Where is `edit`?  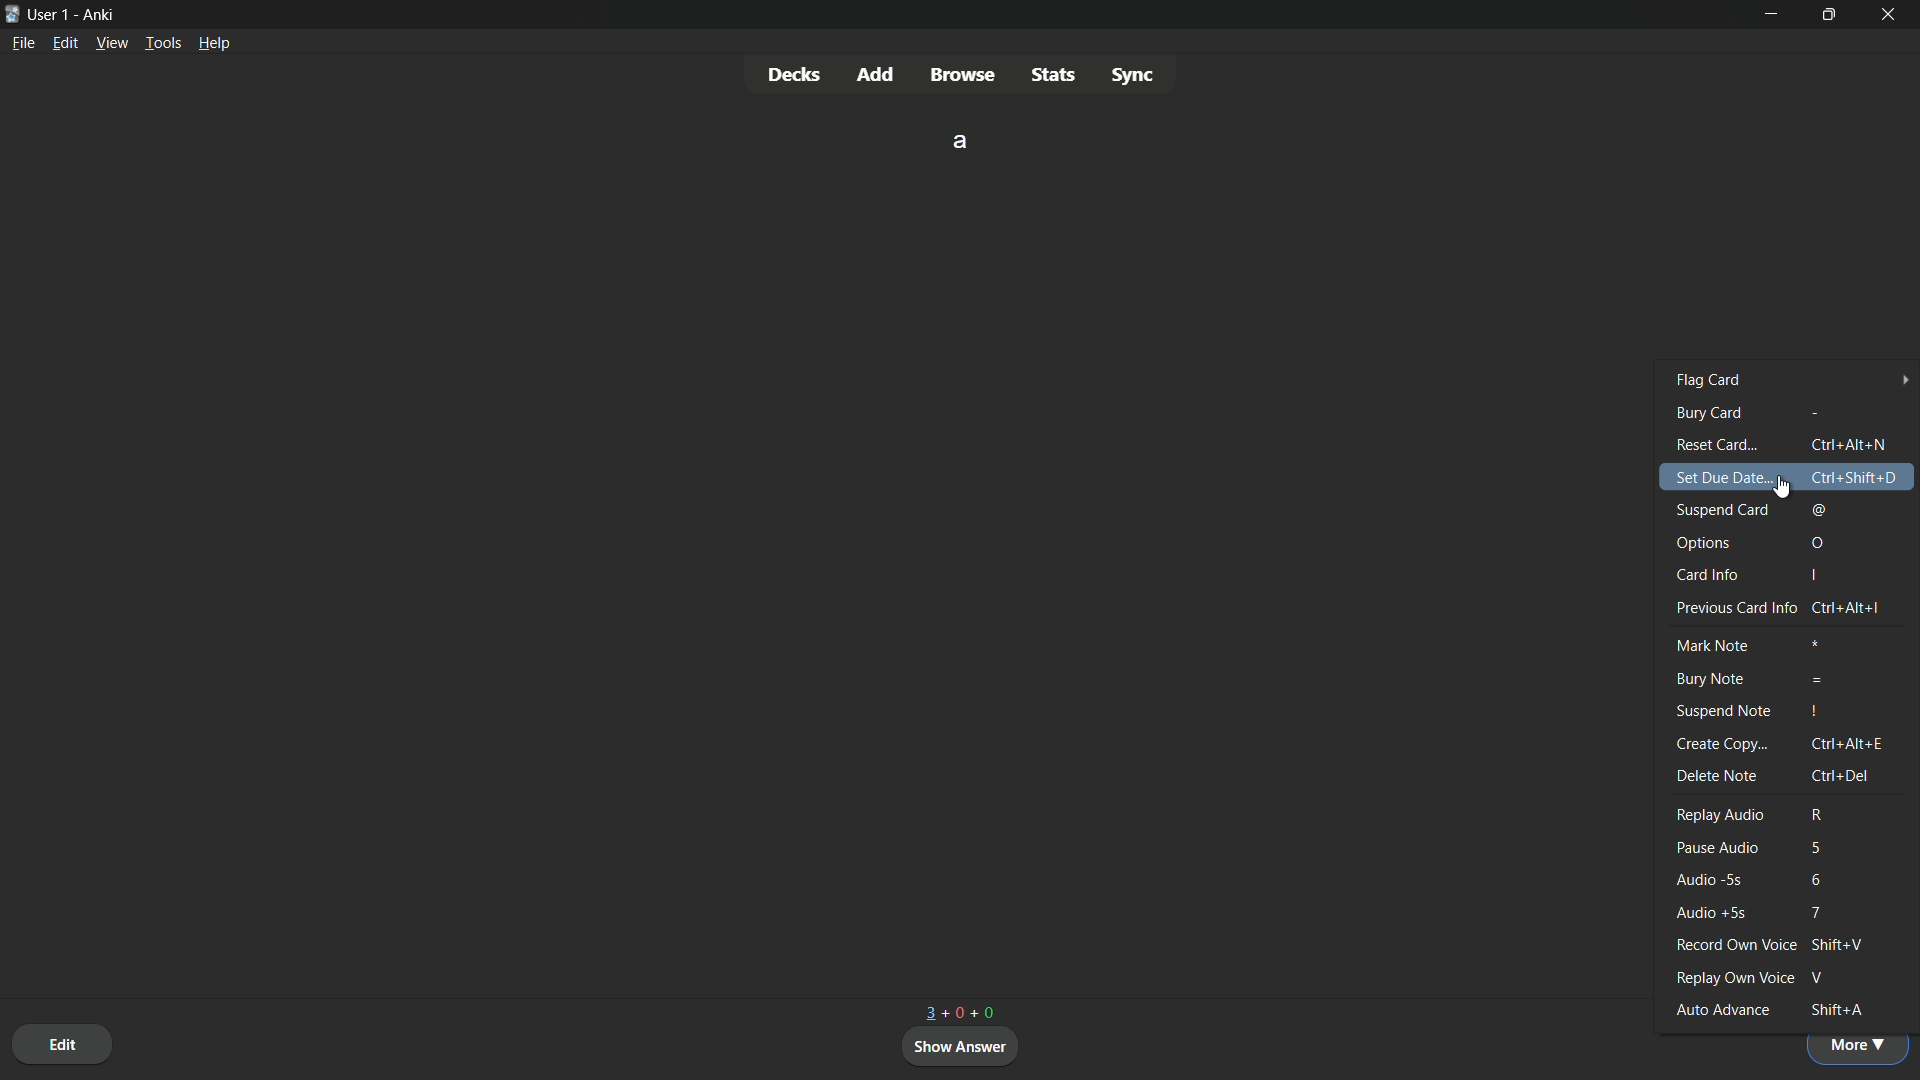
edit is located at coordinates (62, 1043).